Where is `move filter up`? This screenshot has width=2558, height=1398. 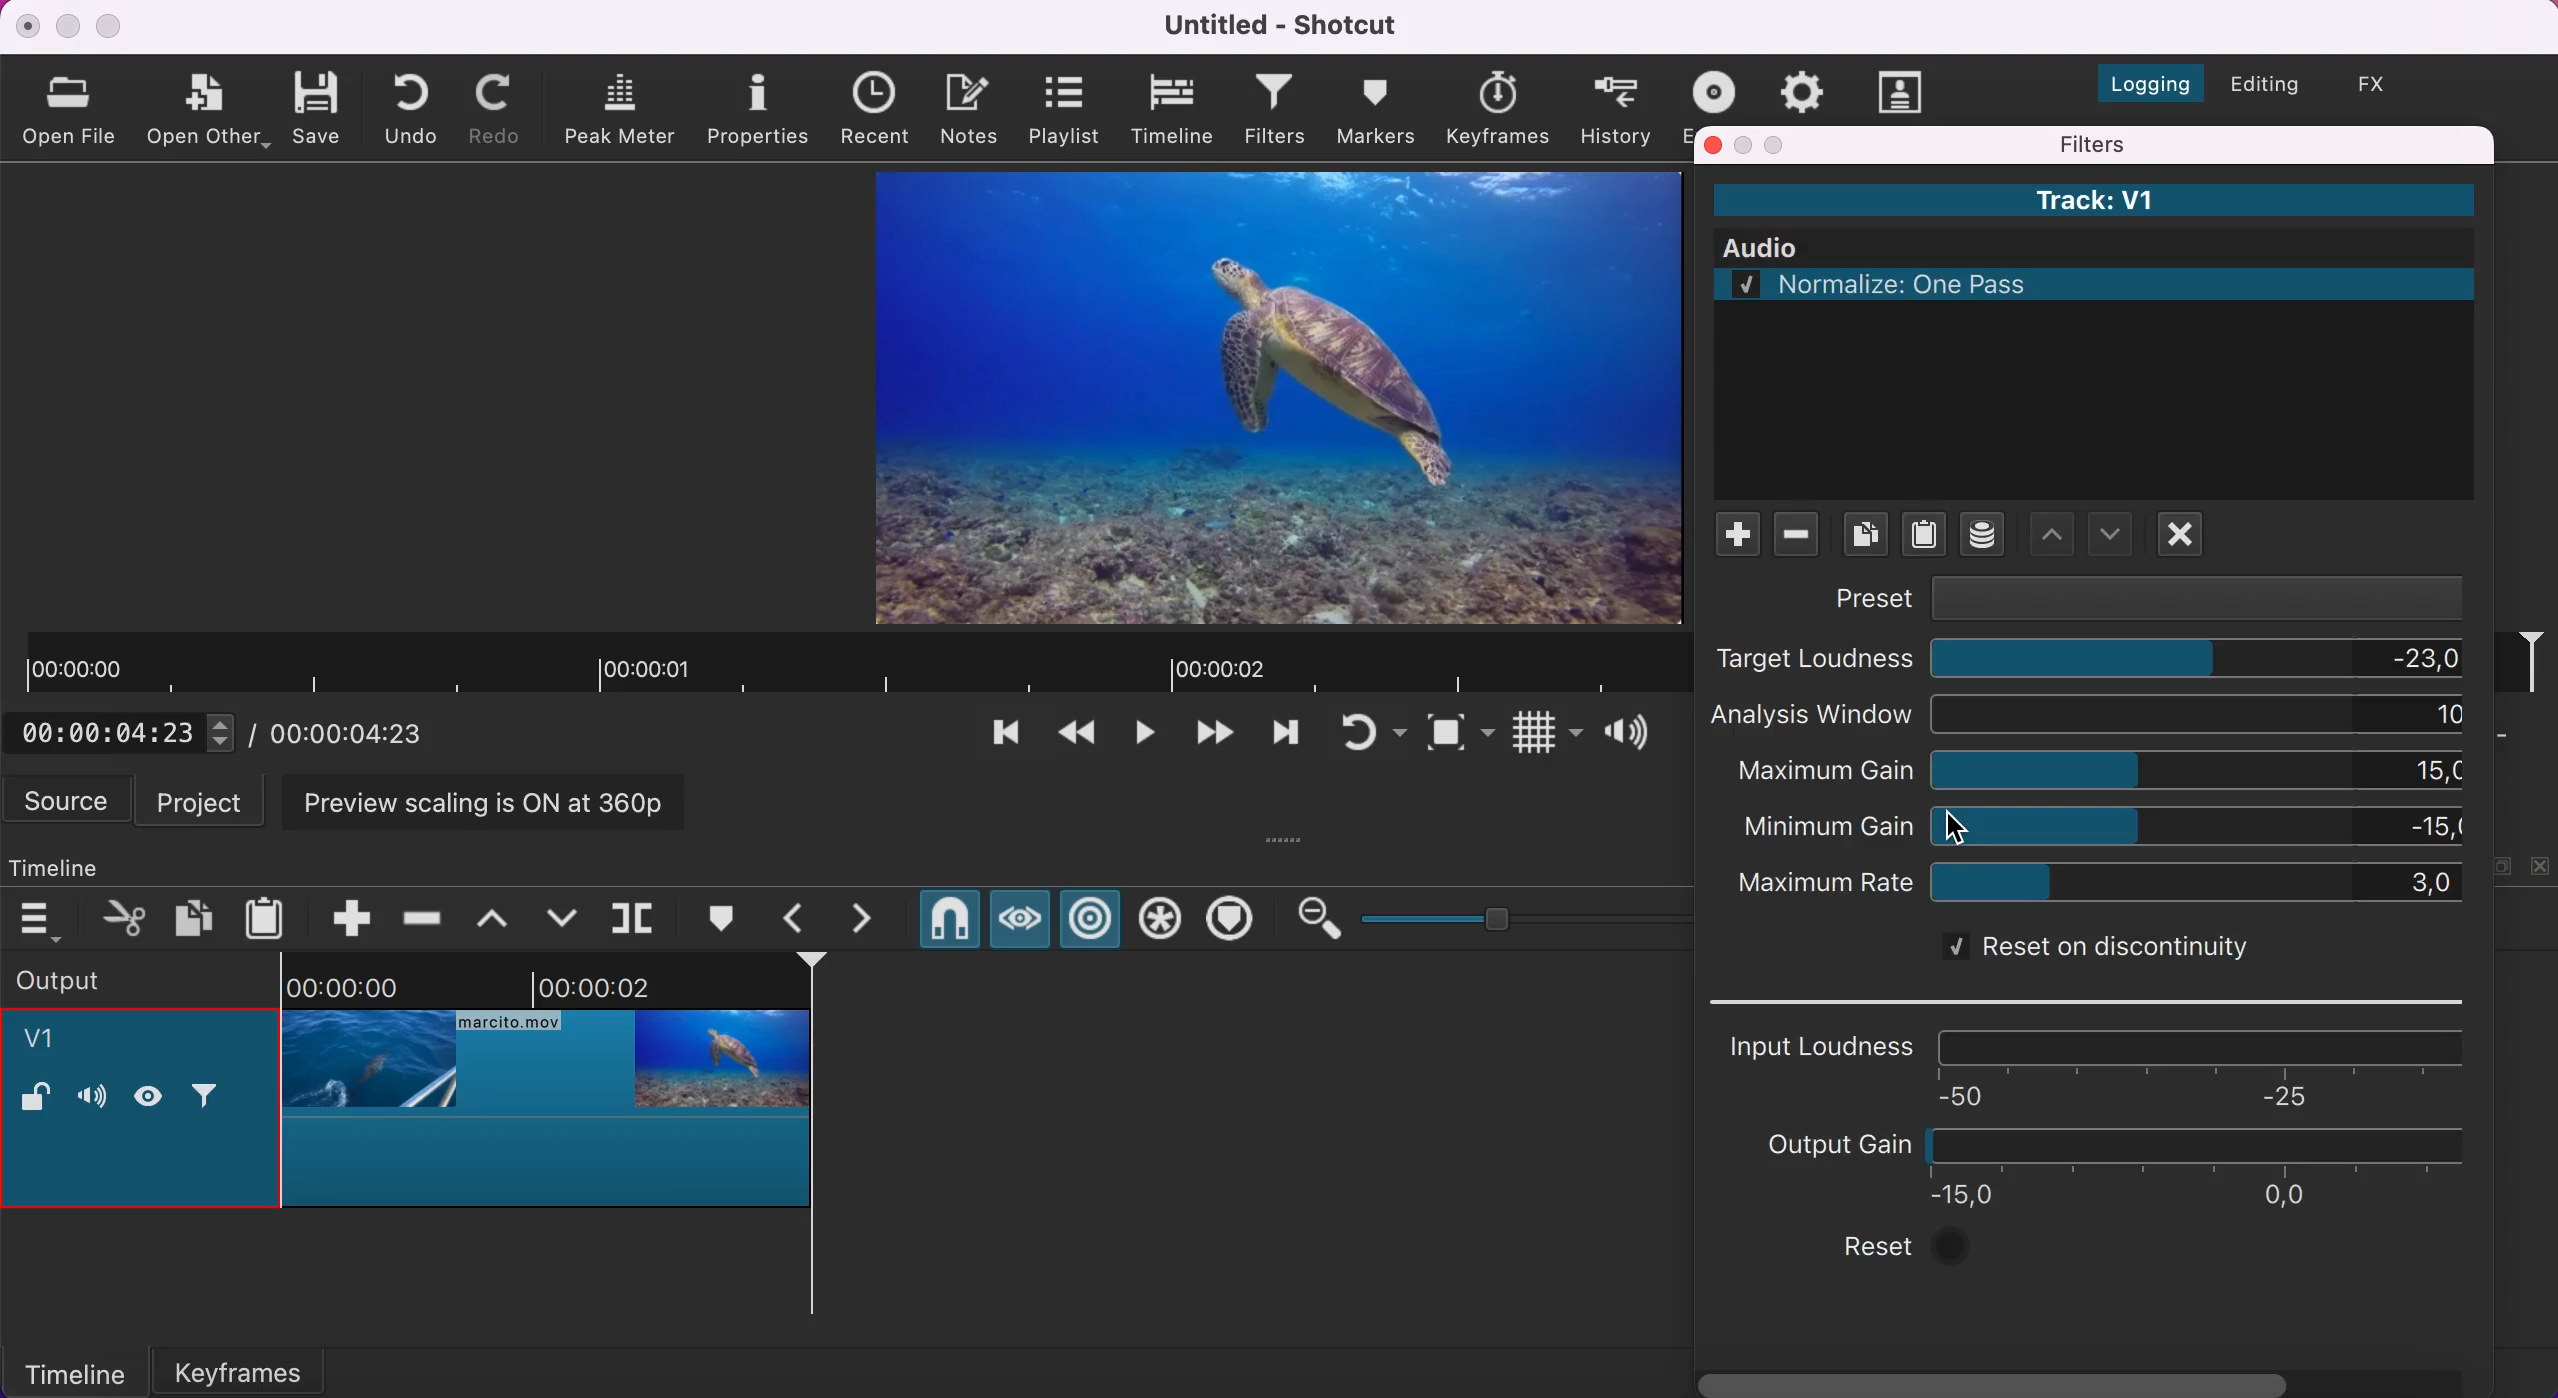
move filter up is located at coordinates (2112, 534).